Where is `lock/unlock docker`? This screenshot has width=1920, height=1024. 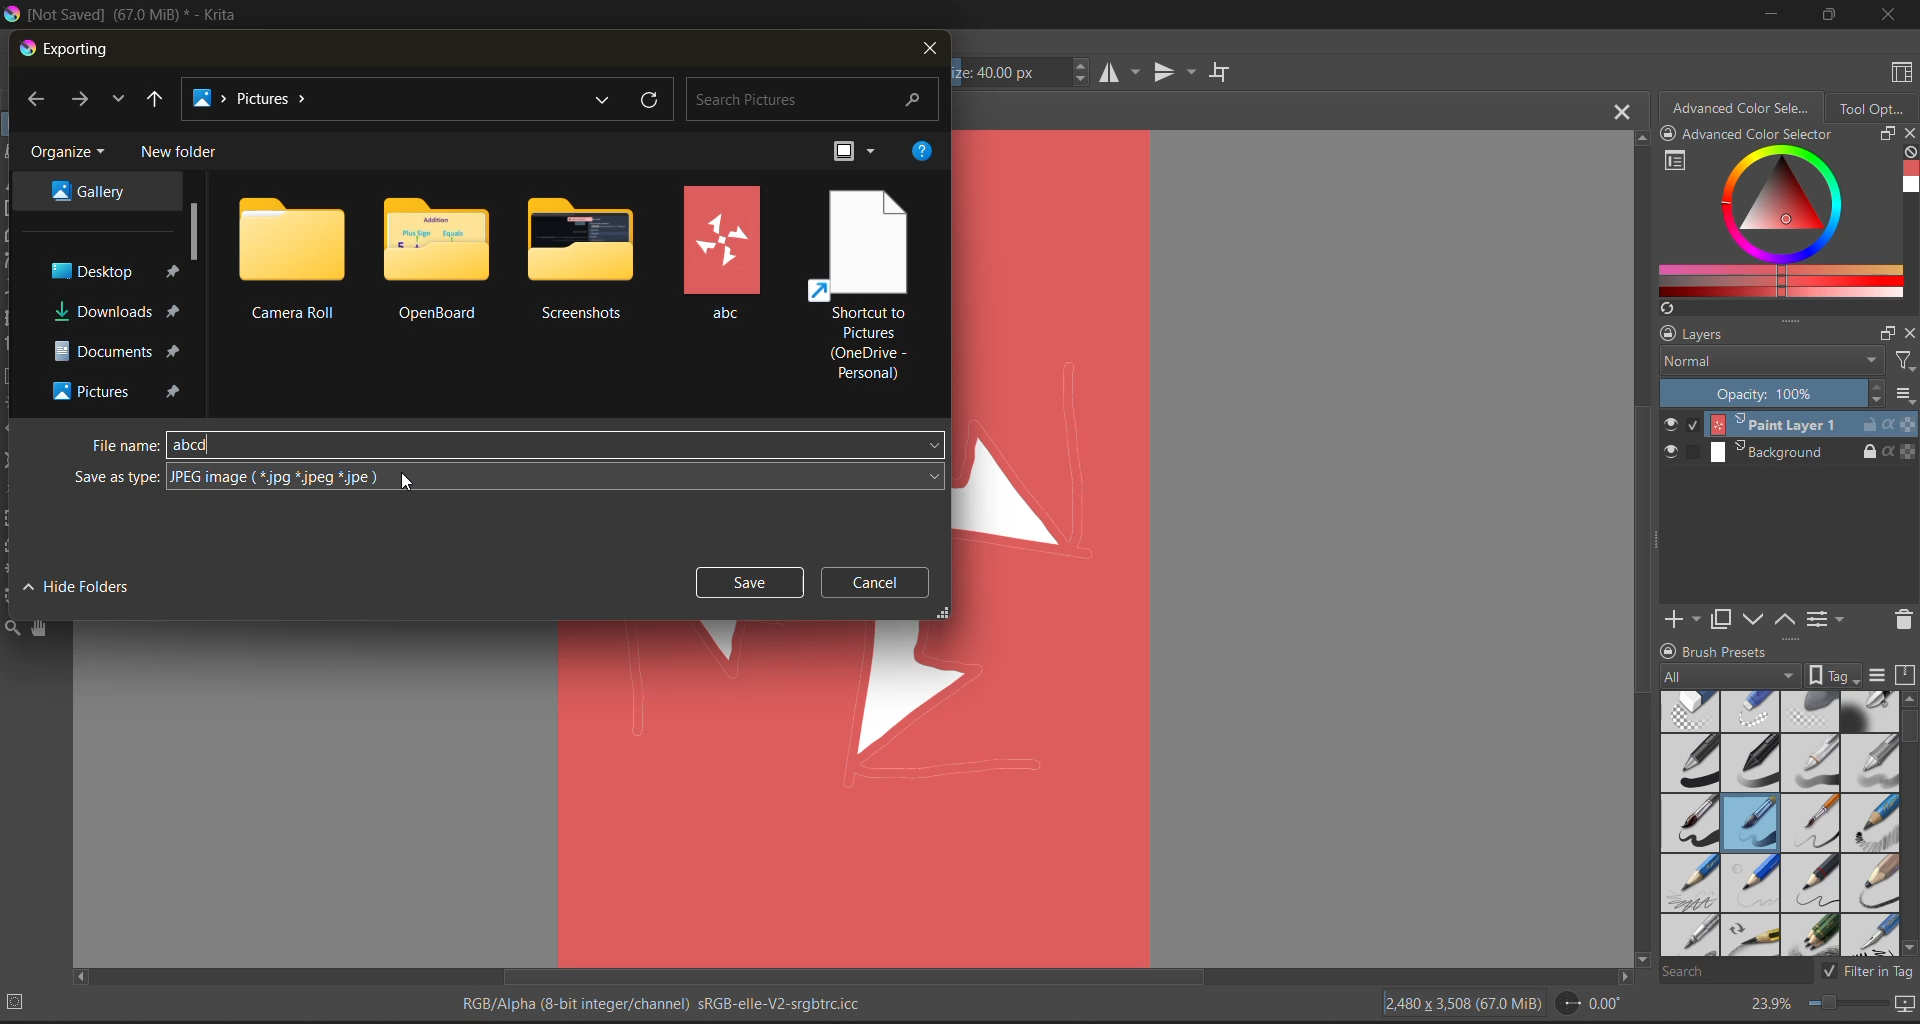 lock/unlock docker is located at coordinates (1669, 649).